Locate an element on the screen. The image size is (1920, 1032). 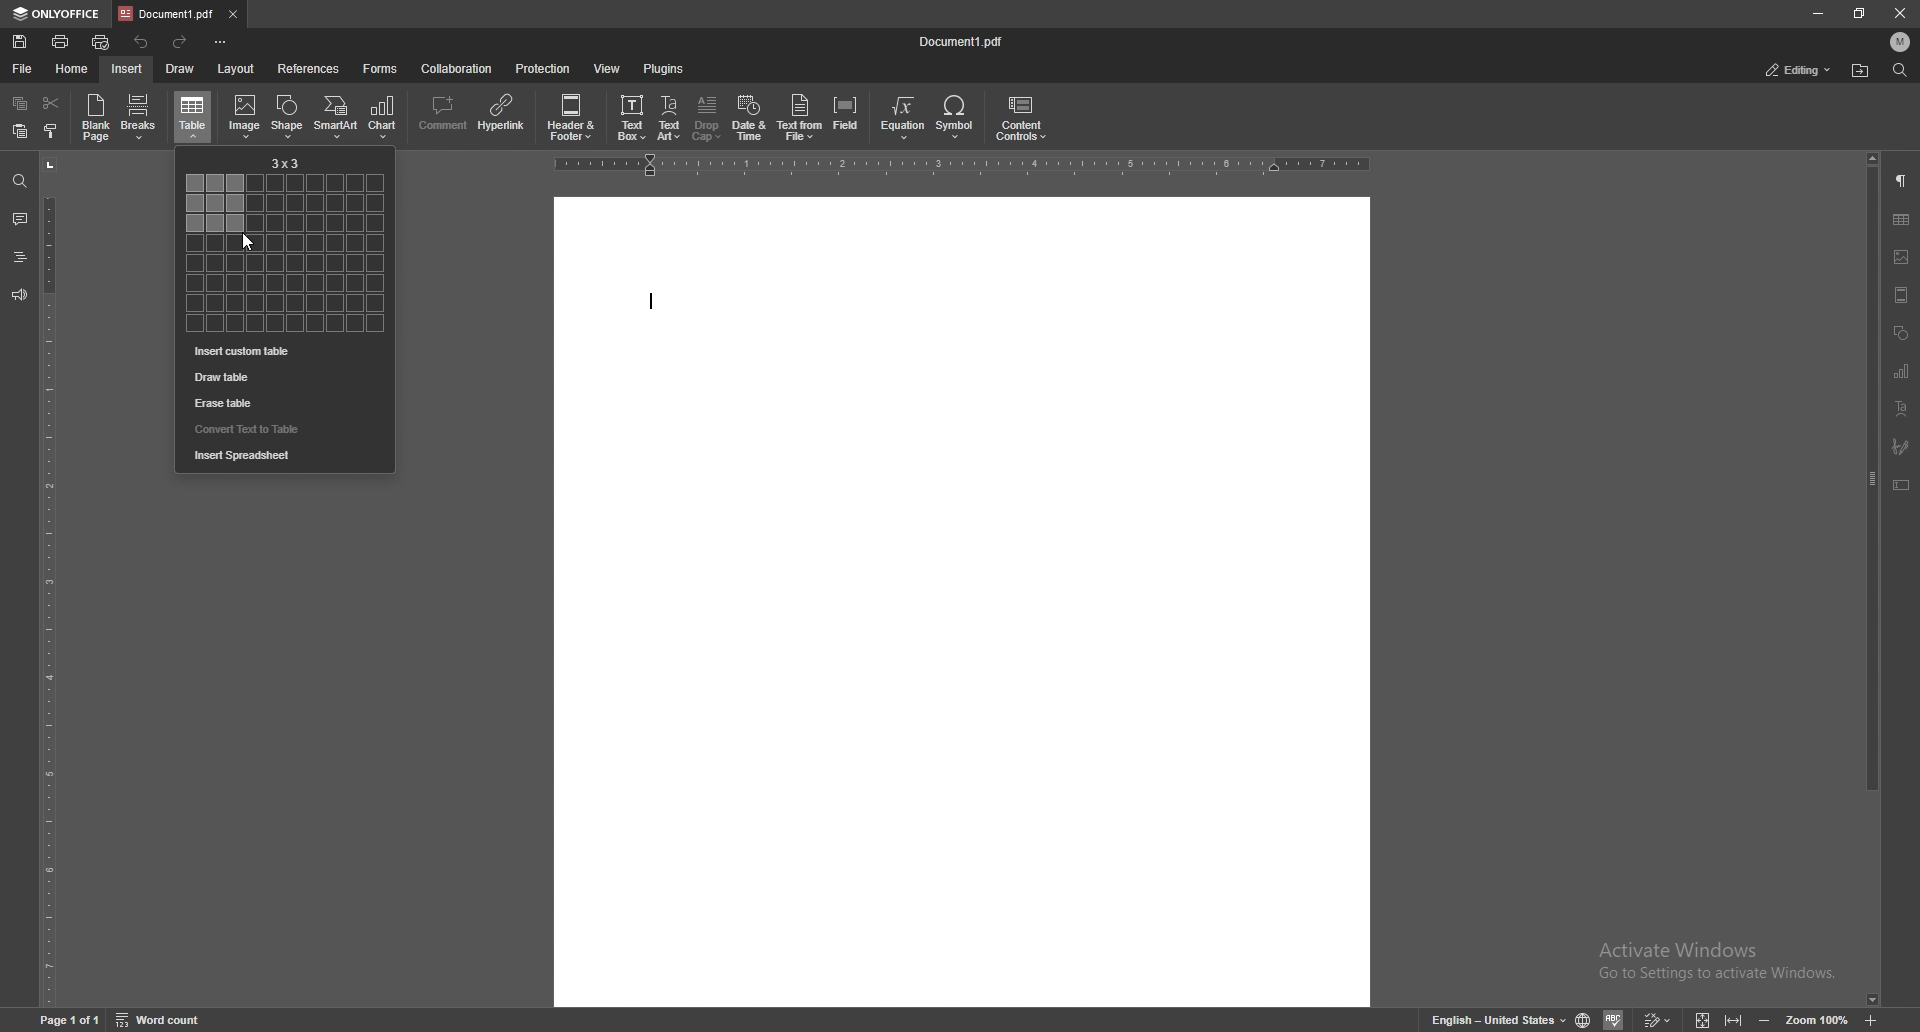
vertical scale is located at coordinates (49, 579).